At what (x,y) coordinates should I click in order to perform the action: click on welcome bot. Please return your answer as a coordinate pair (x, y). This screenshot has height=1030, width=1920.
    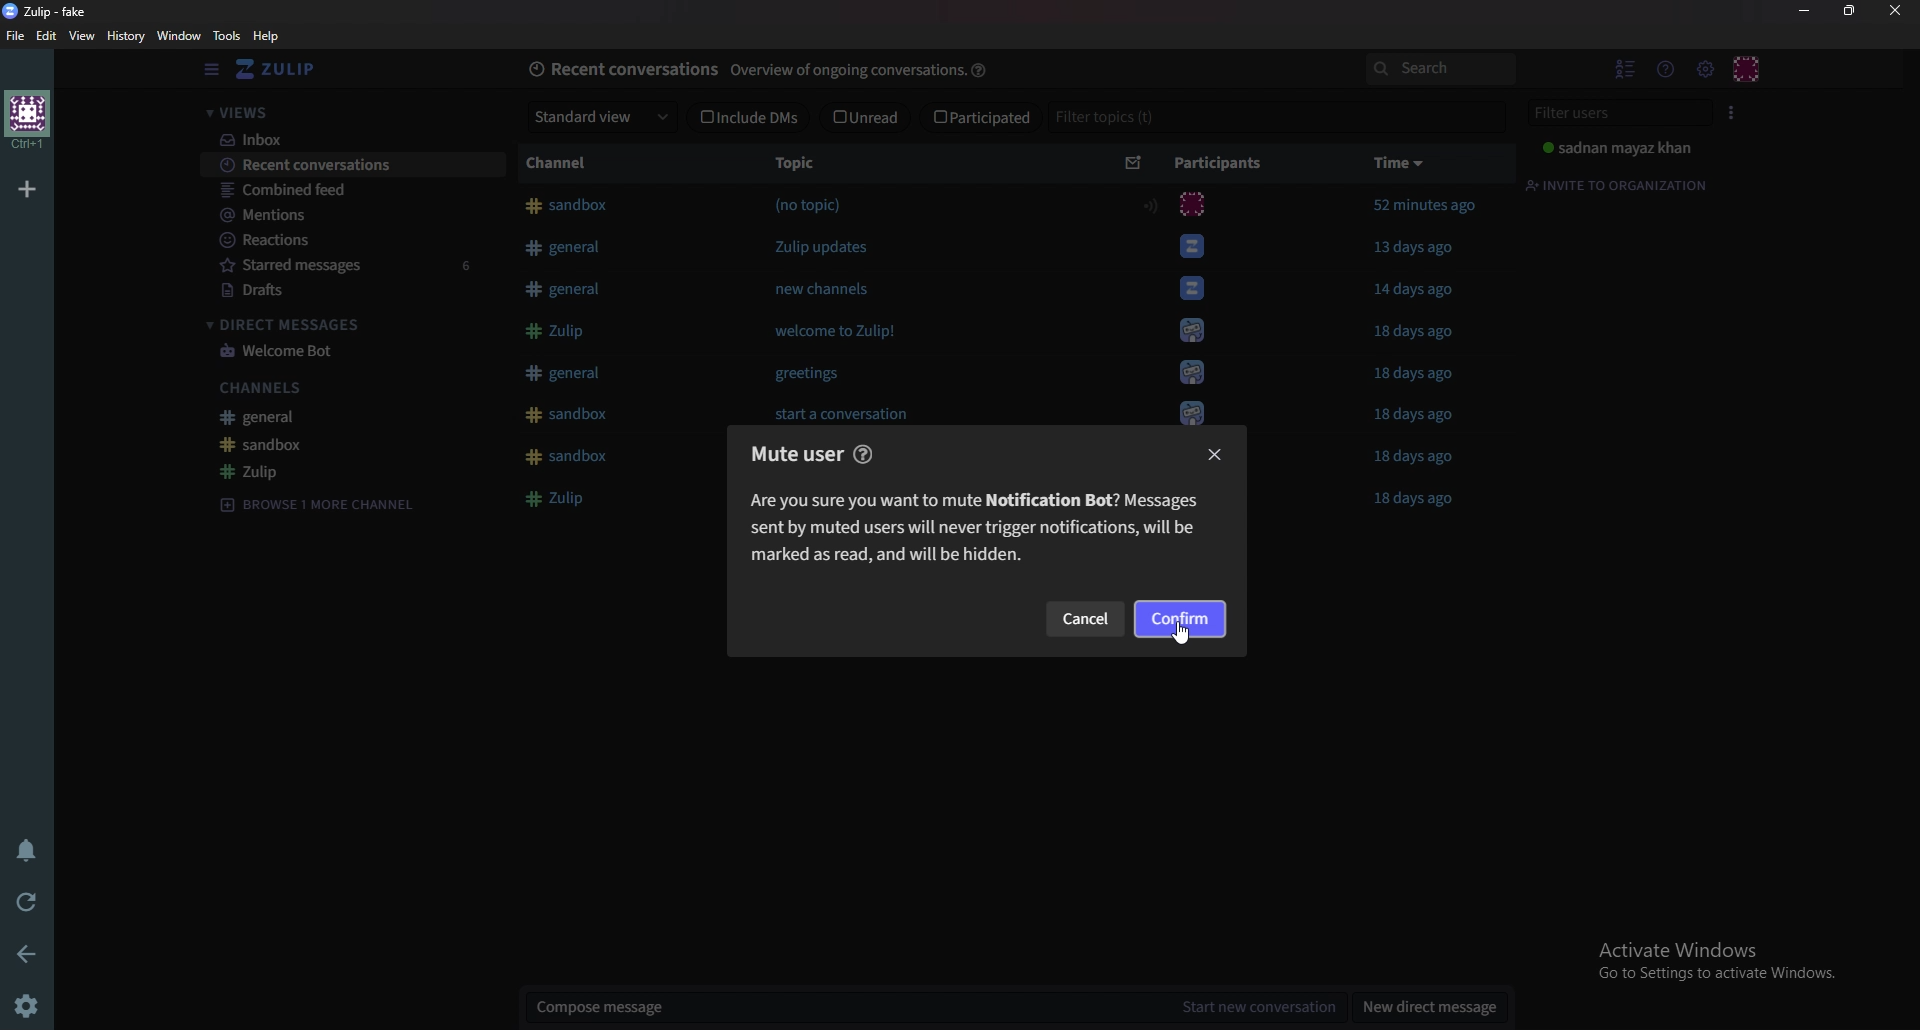
    Looking at the image, I should click on (337, 353).